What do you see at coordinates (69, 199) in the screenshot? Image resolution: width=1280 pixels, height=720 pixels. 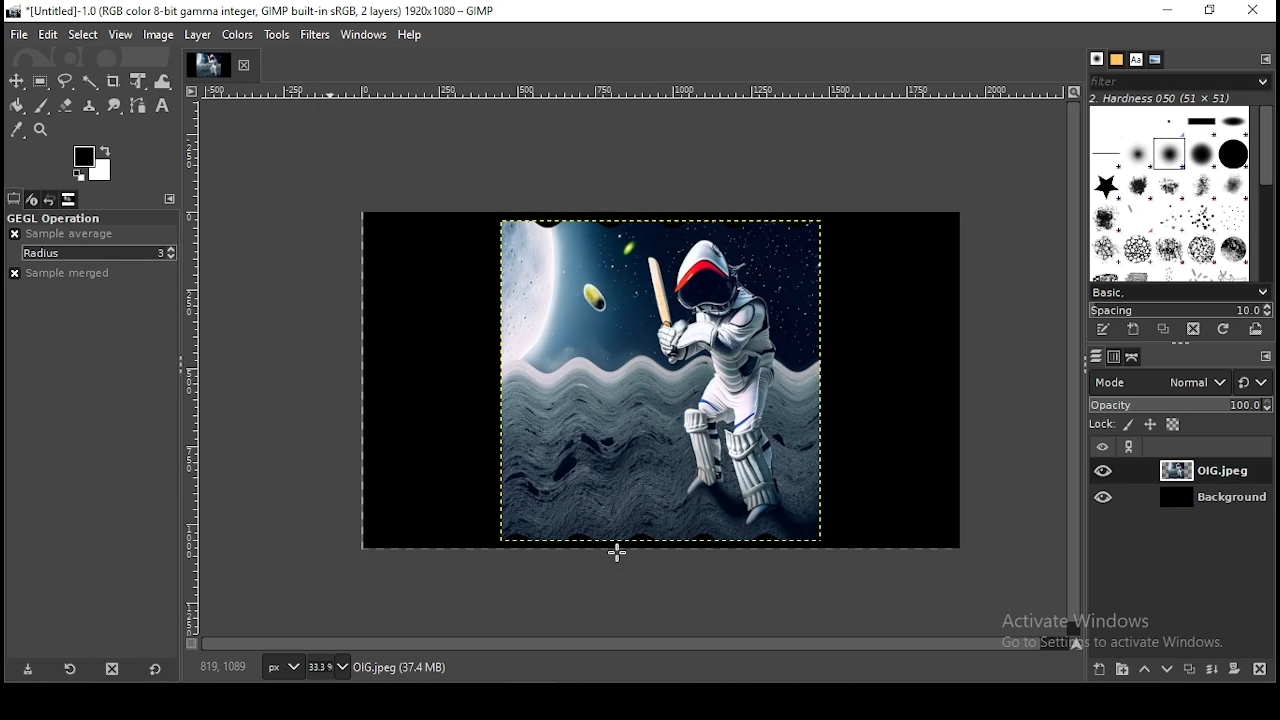 I see `images` at bounding box center [69, 199].